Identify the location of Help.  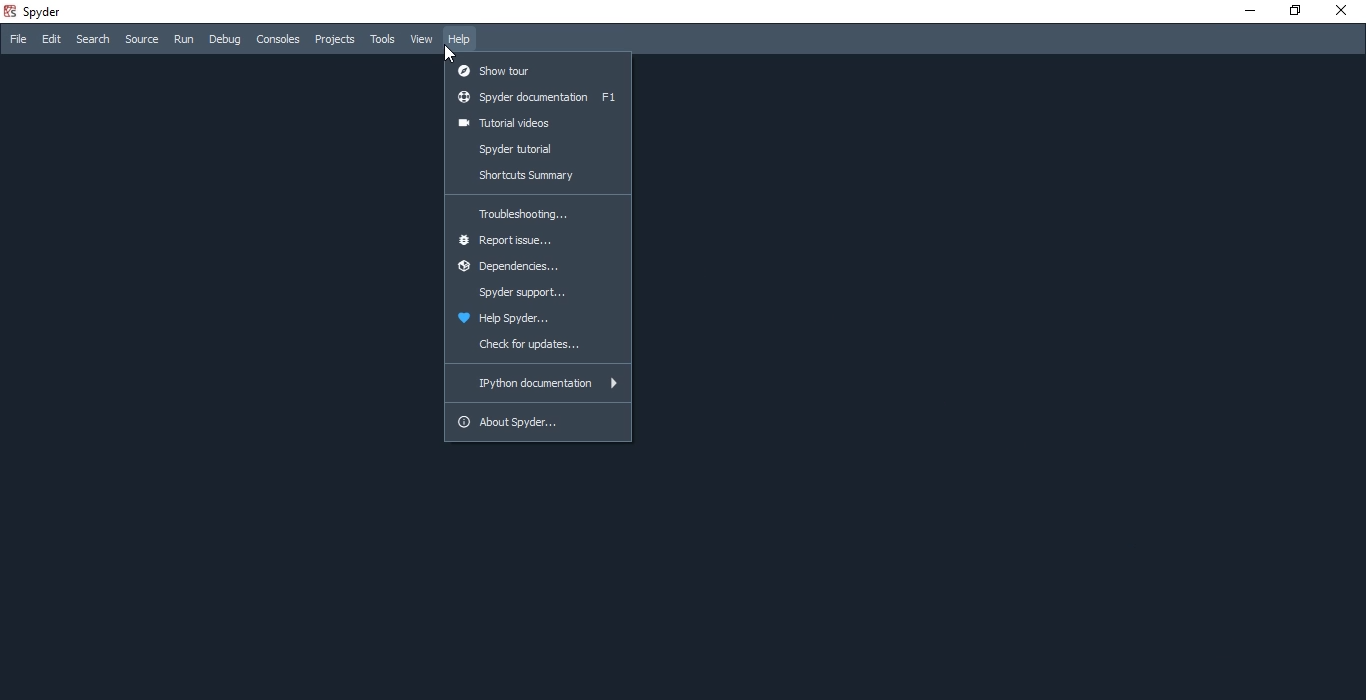
(460, 39).